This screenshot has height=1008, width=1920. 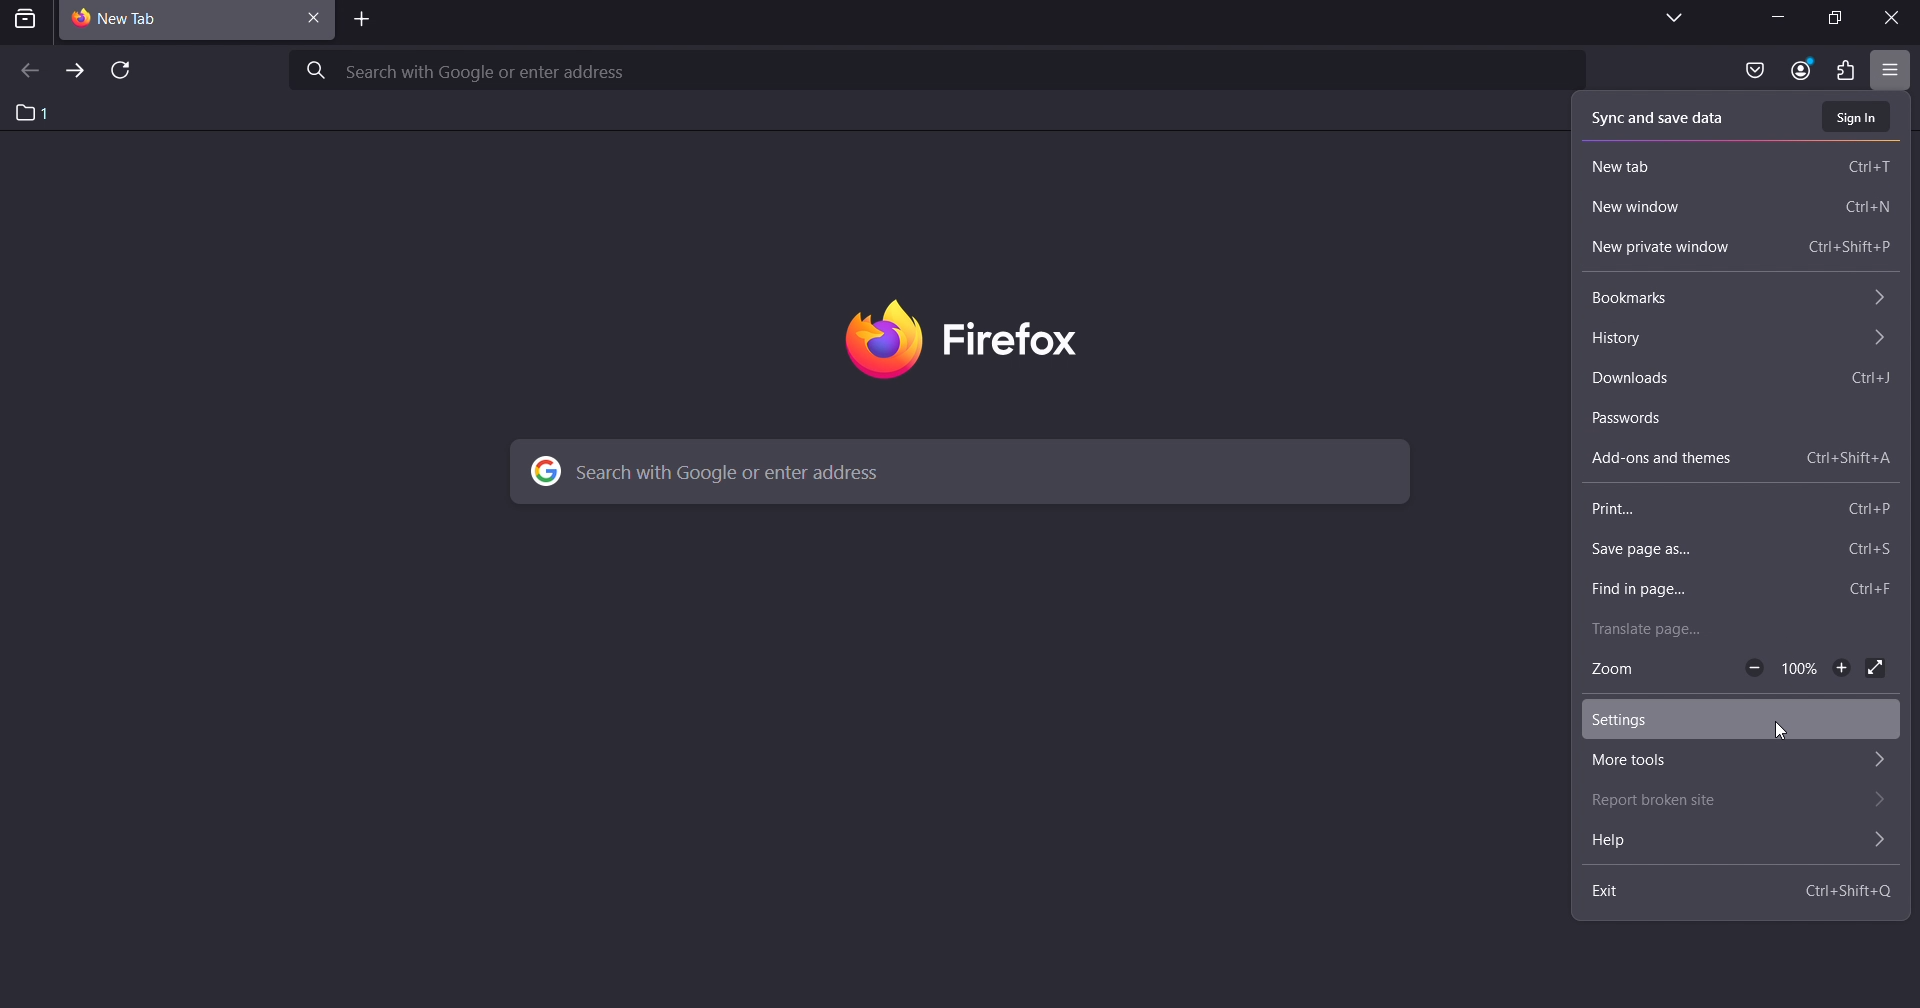 What do you see at coordinates (1878, 670) in the screenshot?
I see `display in full screen` at bounding box center [1878, 670].